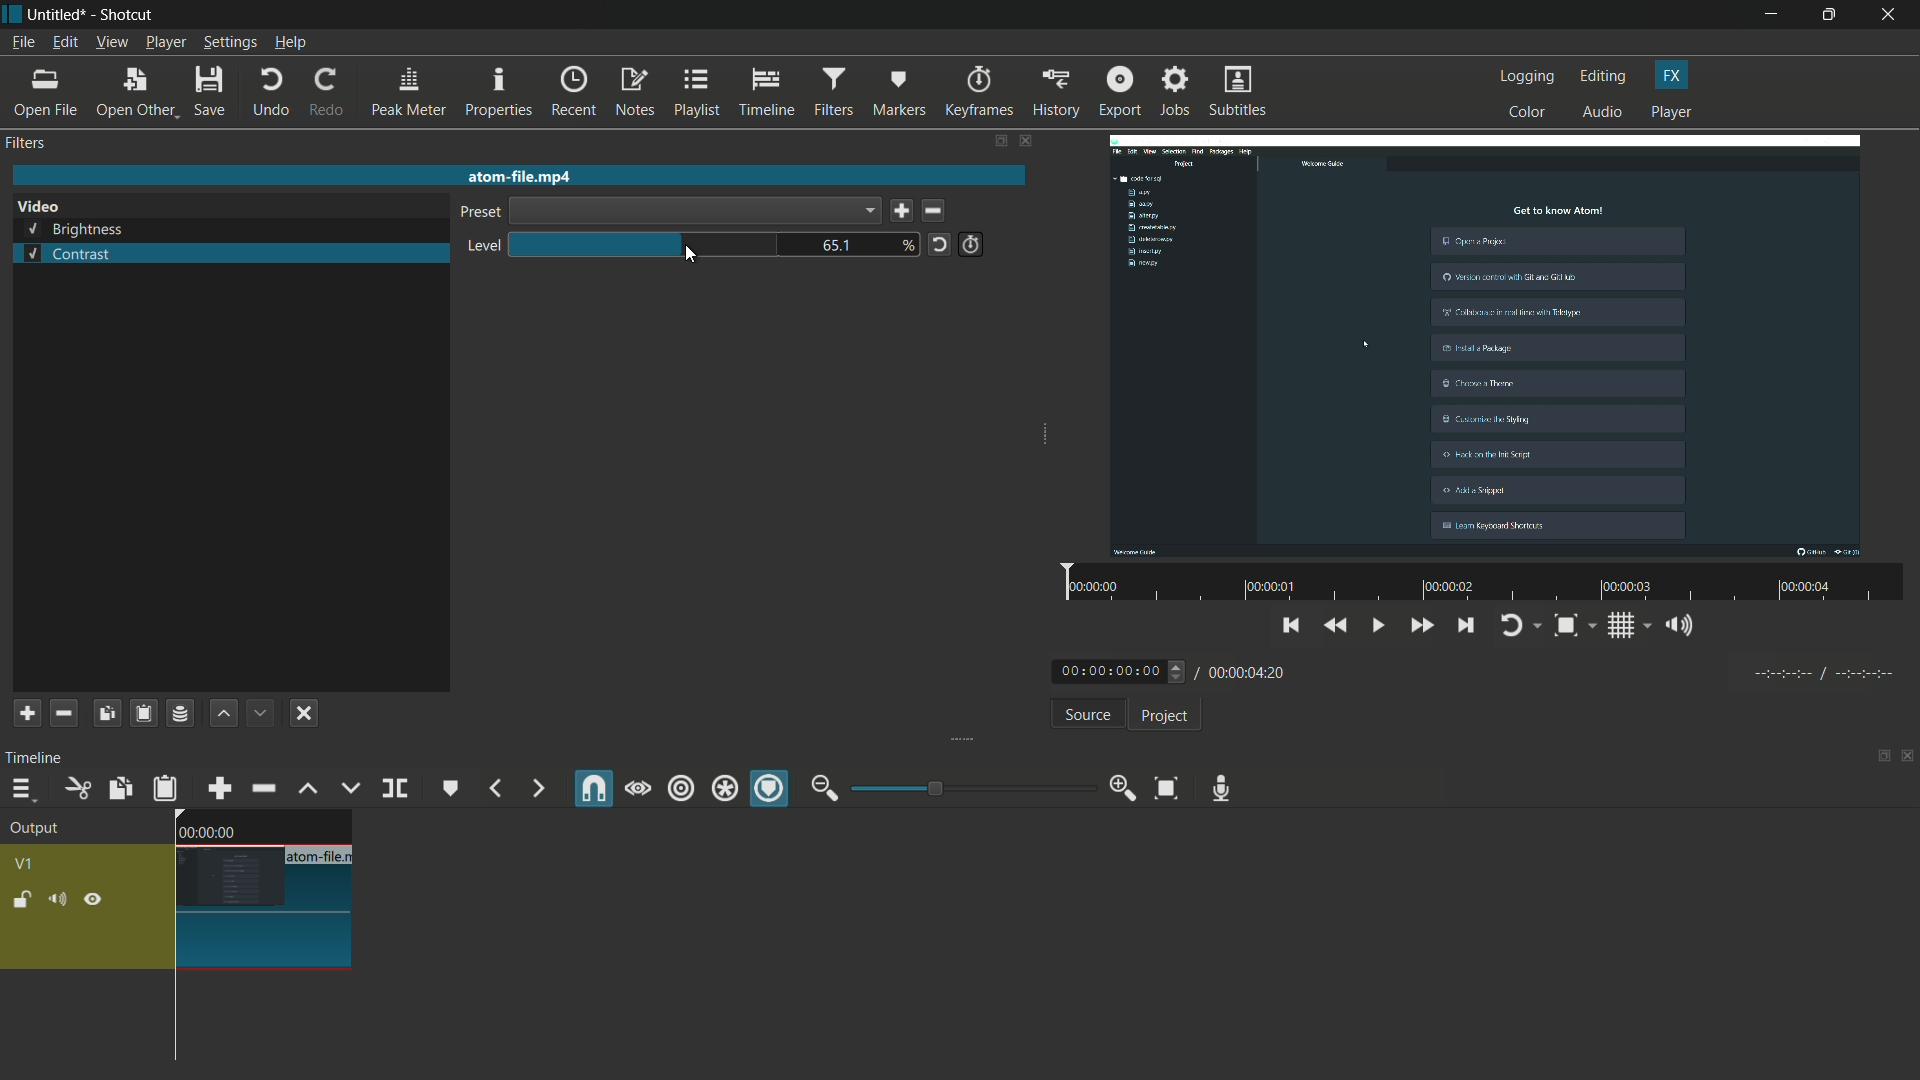 This screenshot has width=1920, height=1080. I want to click on contrast, so click(67, 254).